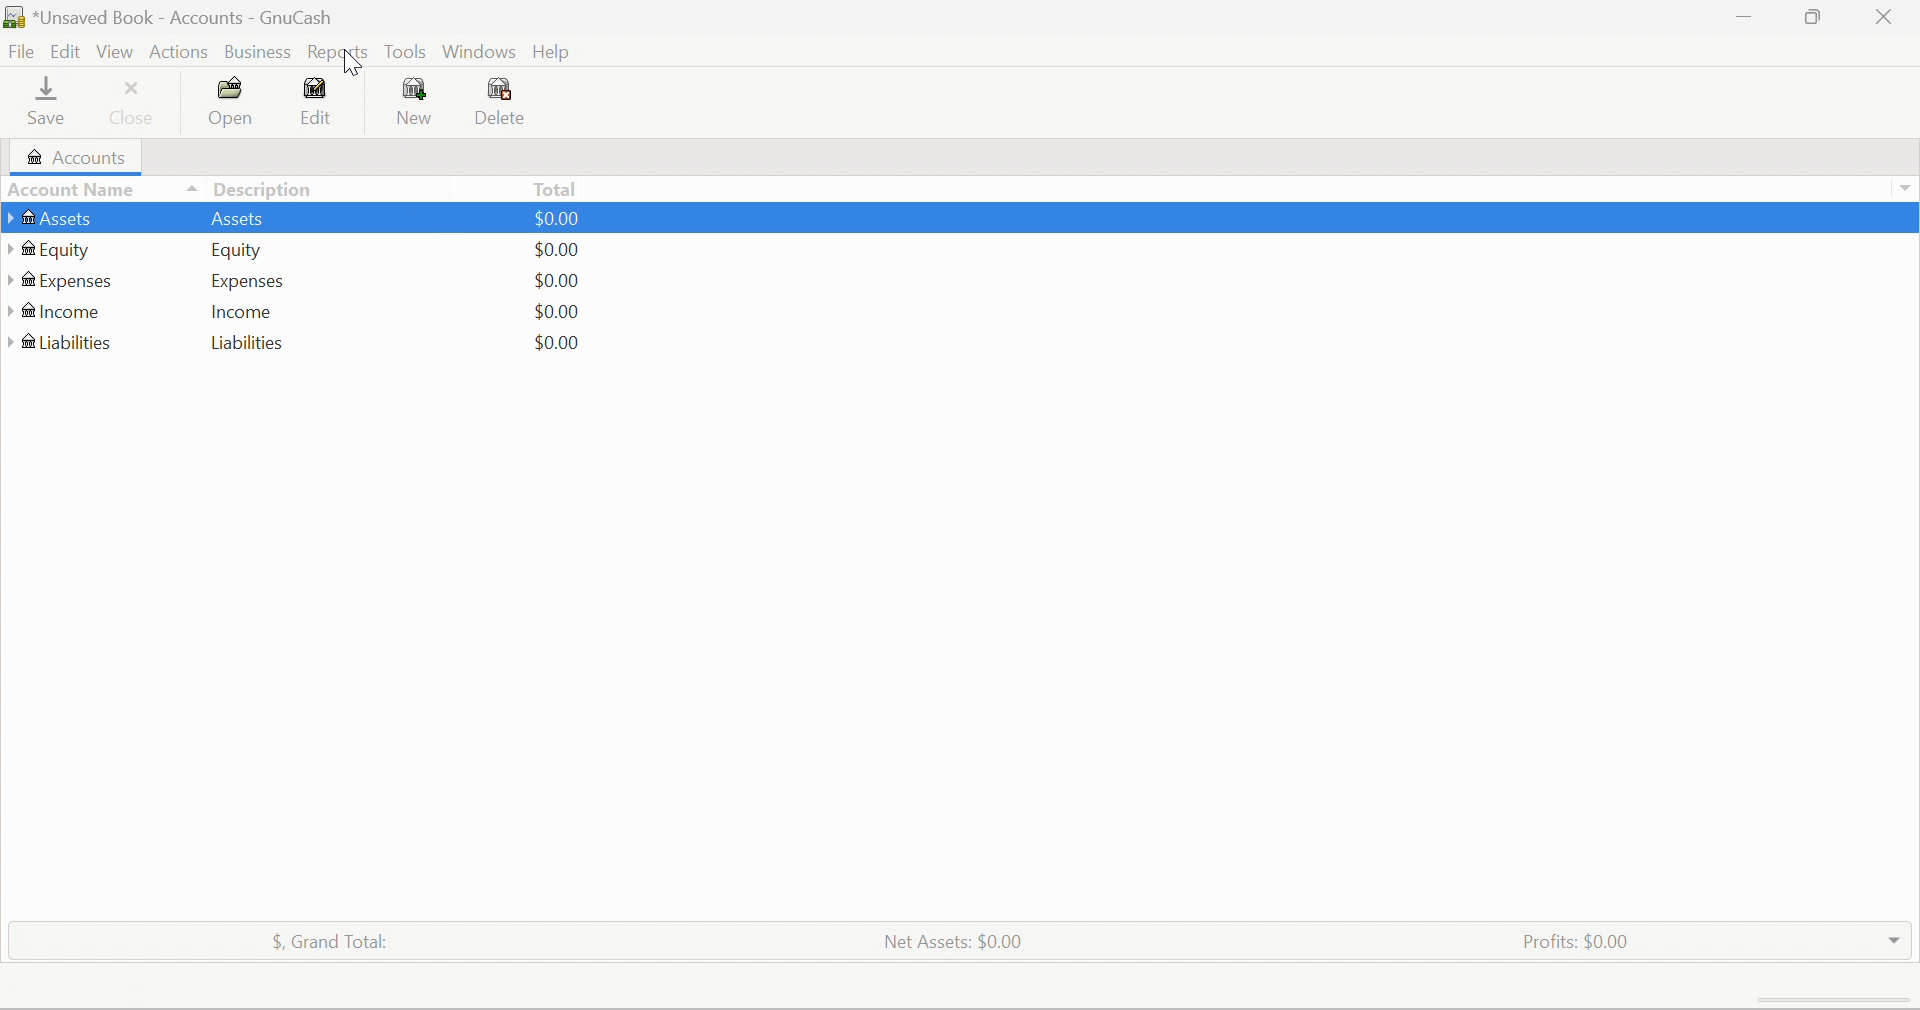 This screenshot has height=1010, width=1920. Describe the element at coordinates (233, 107) in the screenshot. I see `Open` at that location.